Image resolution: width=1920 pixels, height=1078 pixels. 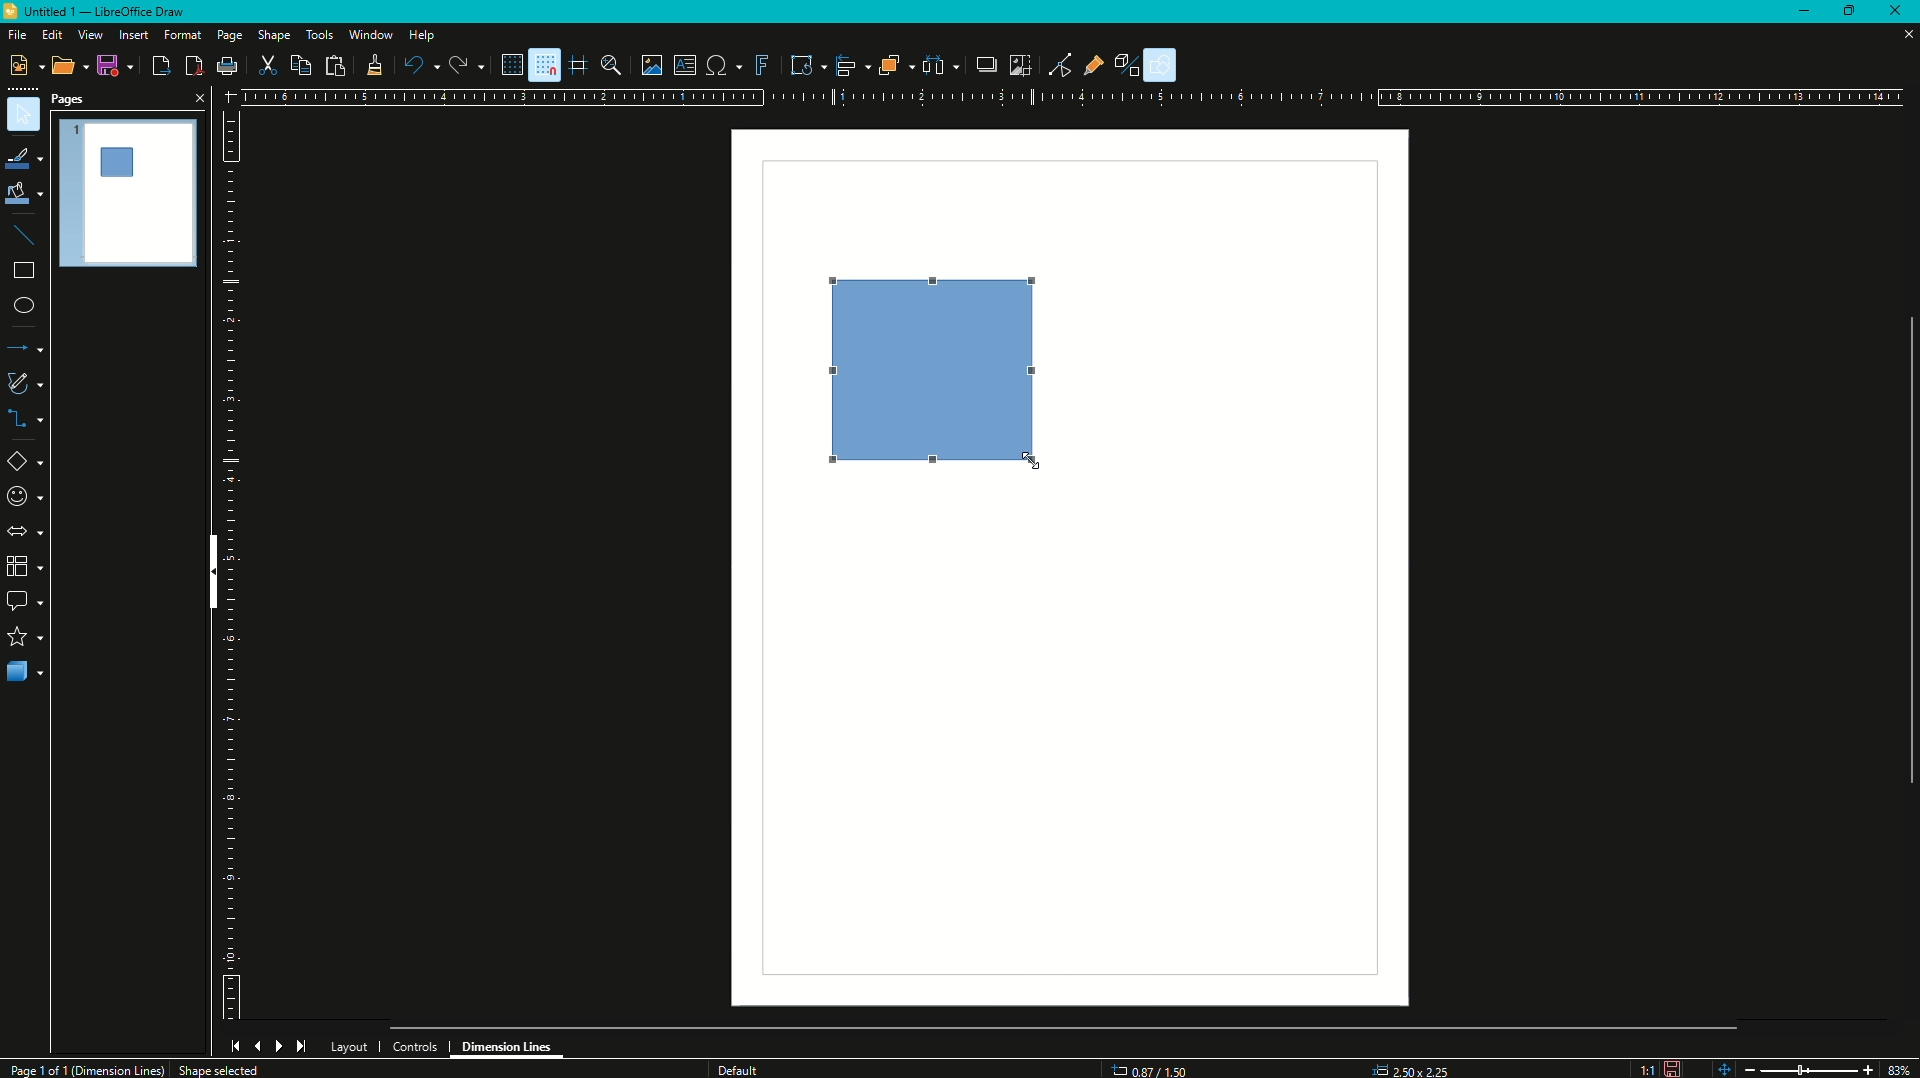 What do you see at coordinates (23, 498) in the screenshot?
I see `Insert Characters` at bounding box center [23, 498].